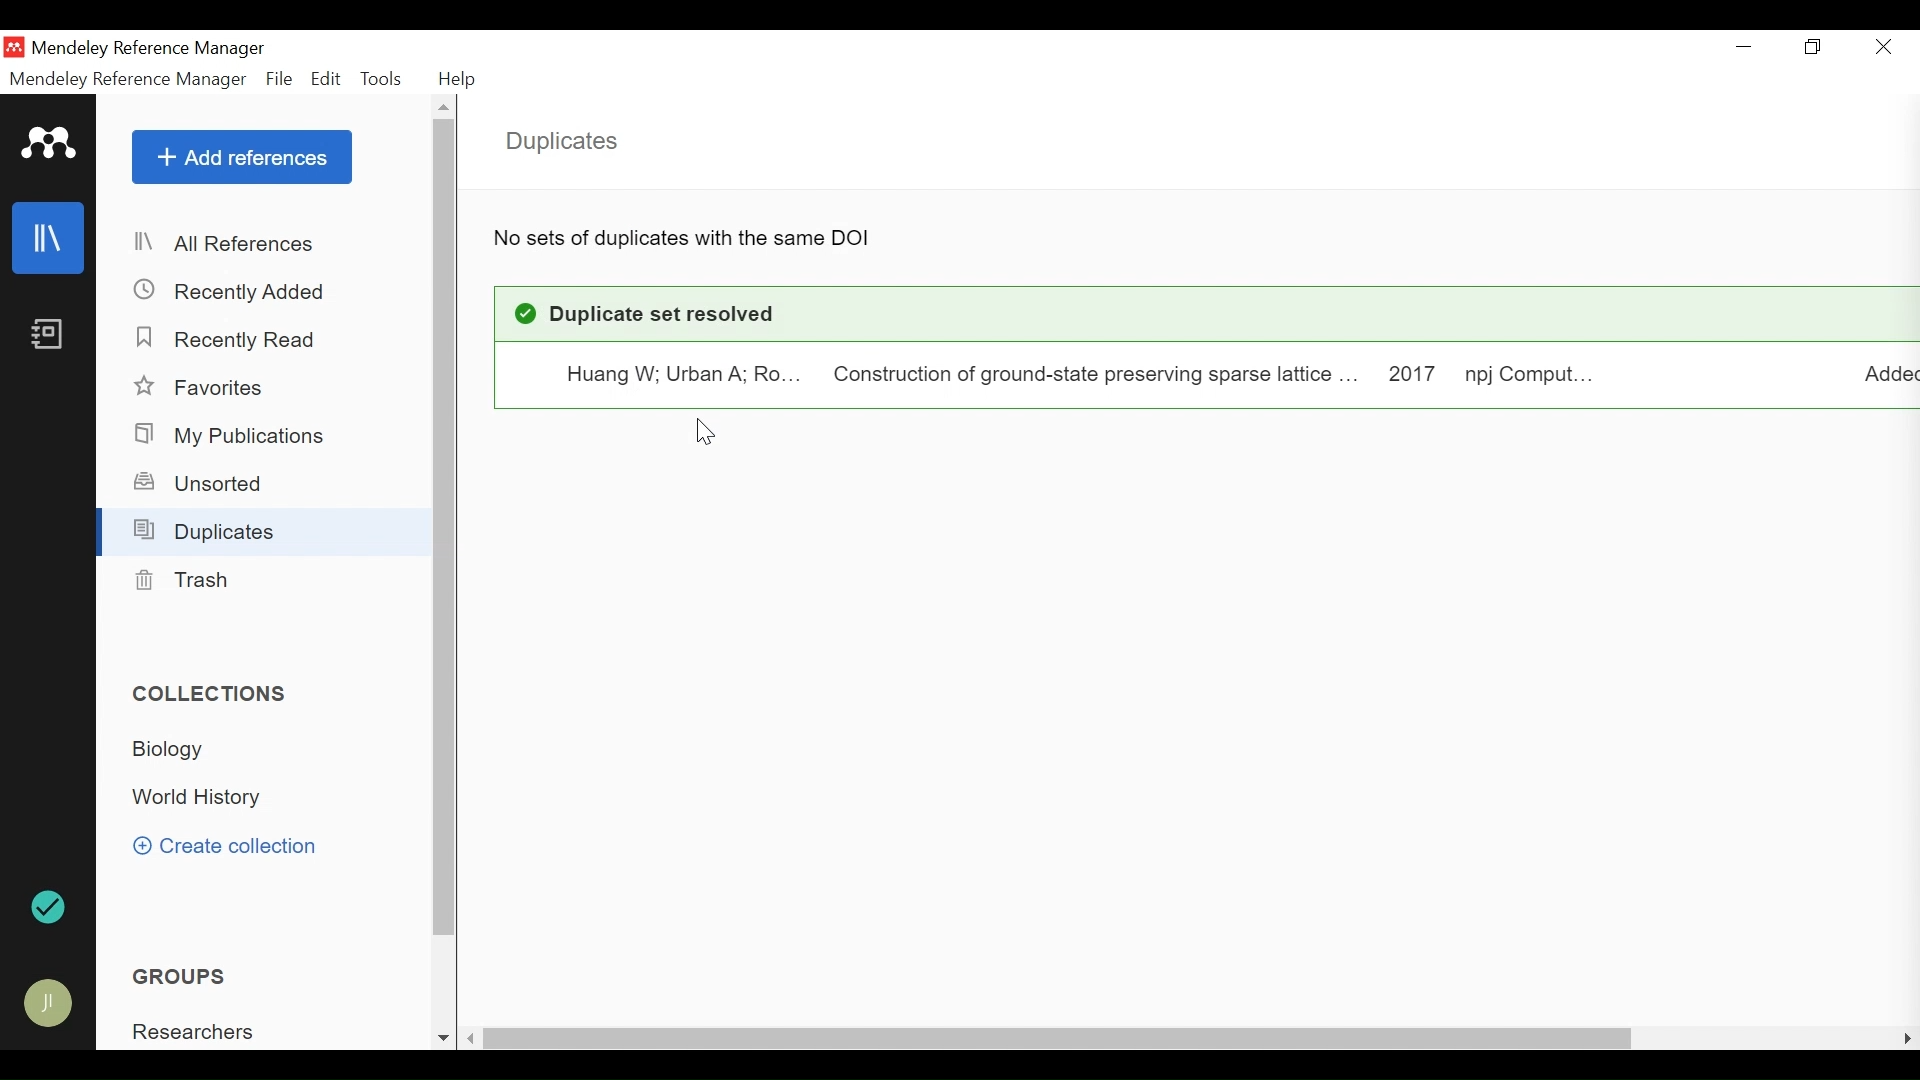  Describe the element at coordinates (206, 530) in the screenshot. I see `Duplicates` at that location.